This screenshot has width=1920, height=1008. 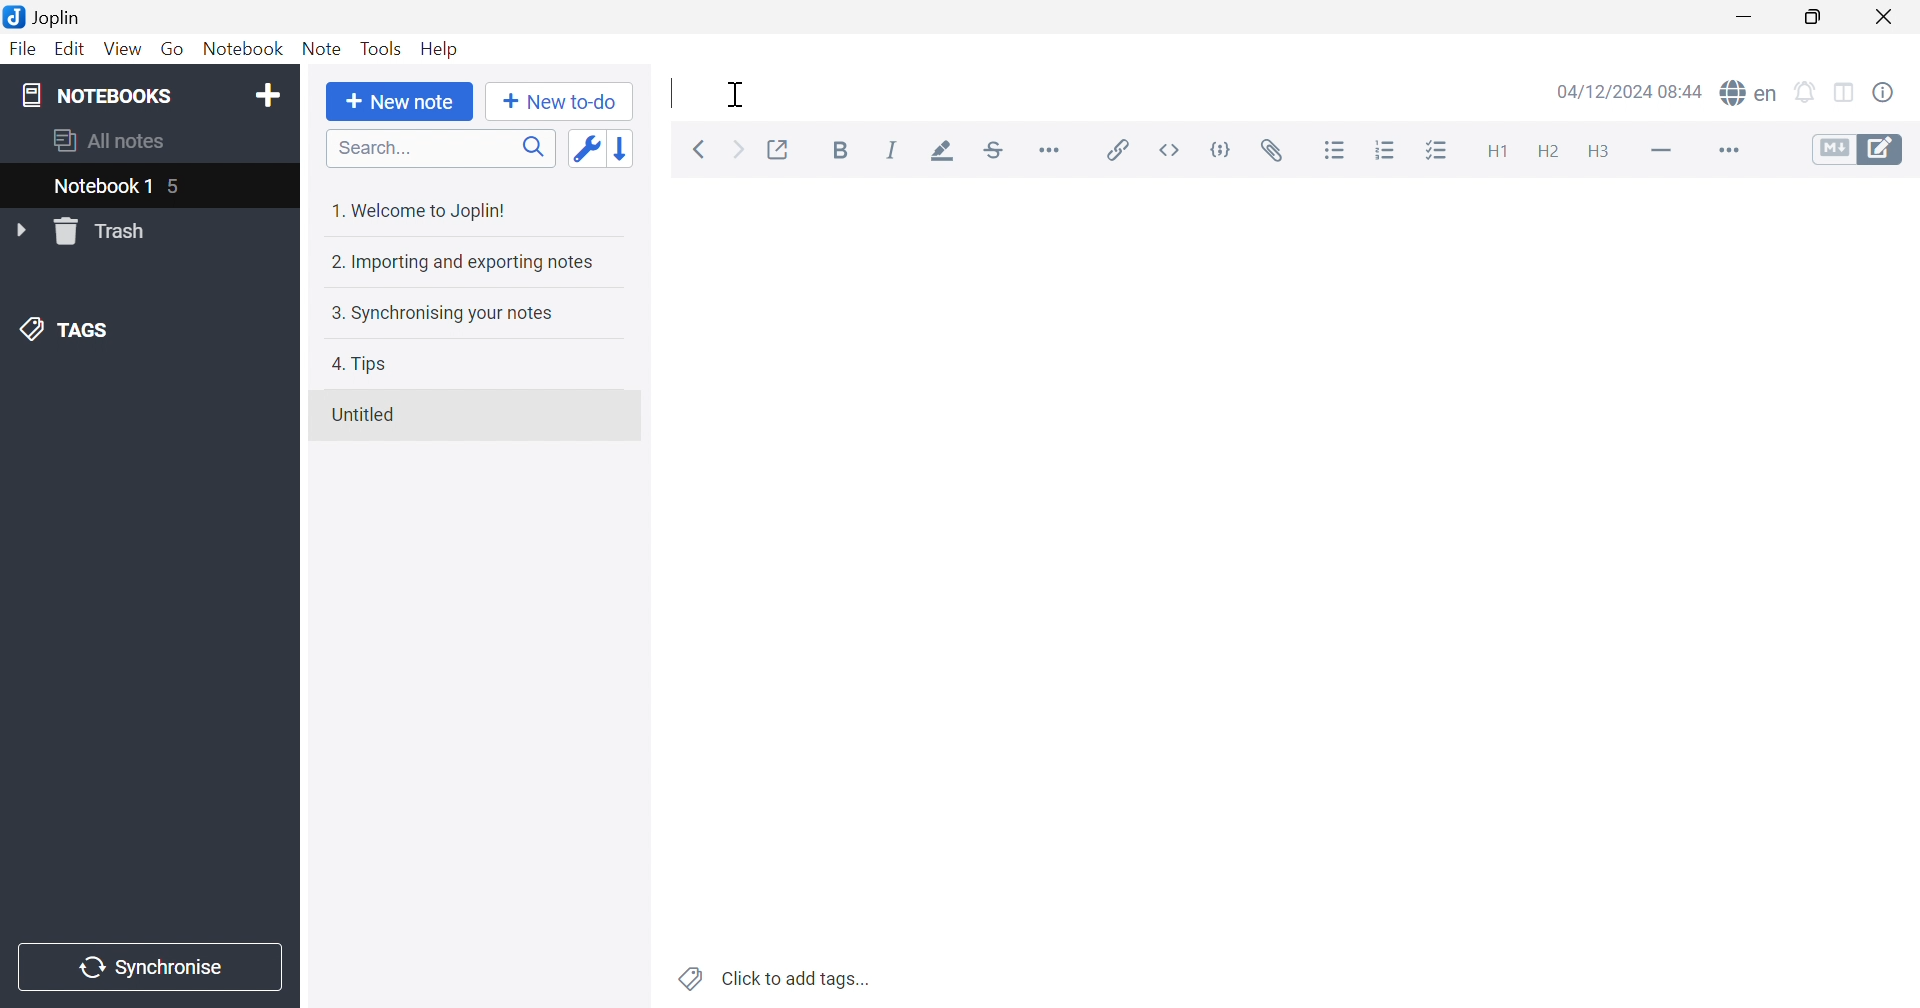 I want to click on Typing cursor, so click(x=671, y=96).